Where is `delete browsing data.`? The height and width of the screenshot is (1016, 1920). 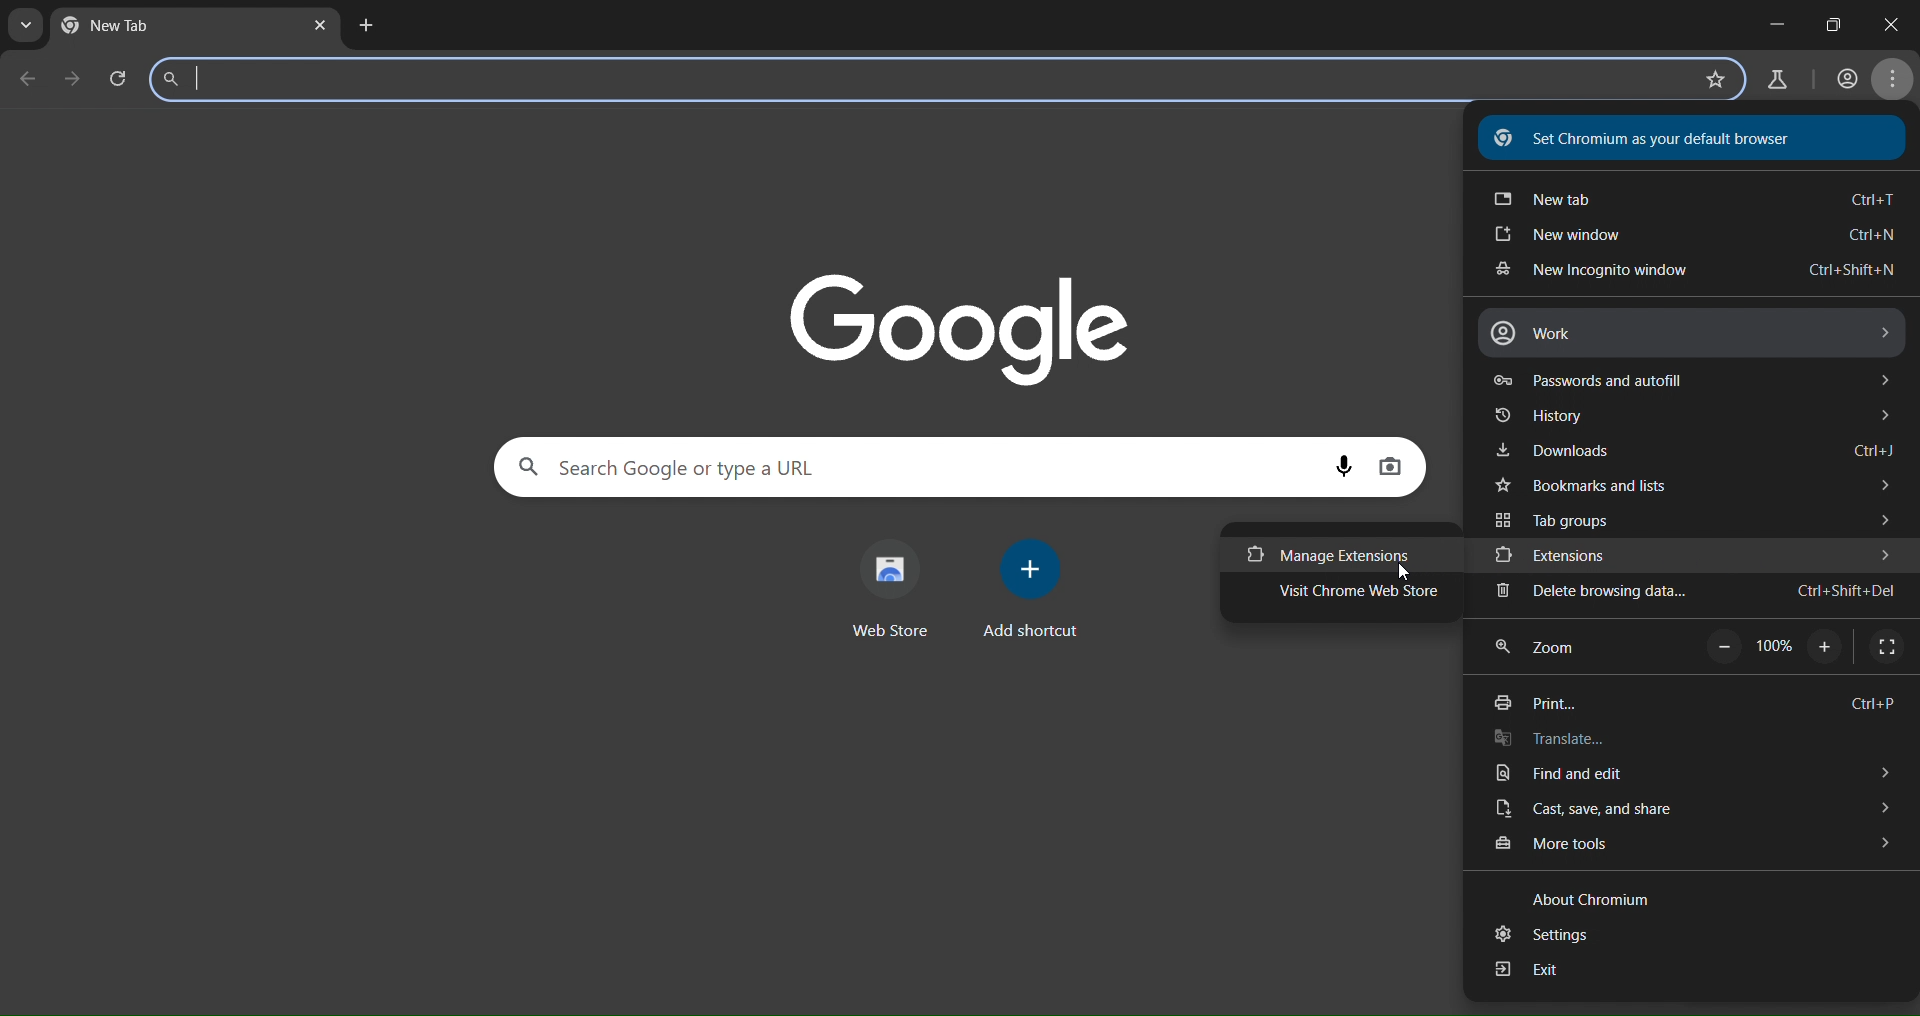 delete browsing data. is located at coordinates (1698, 593).